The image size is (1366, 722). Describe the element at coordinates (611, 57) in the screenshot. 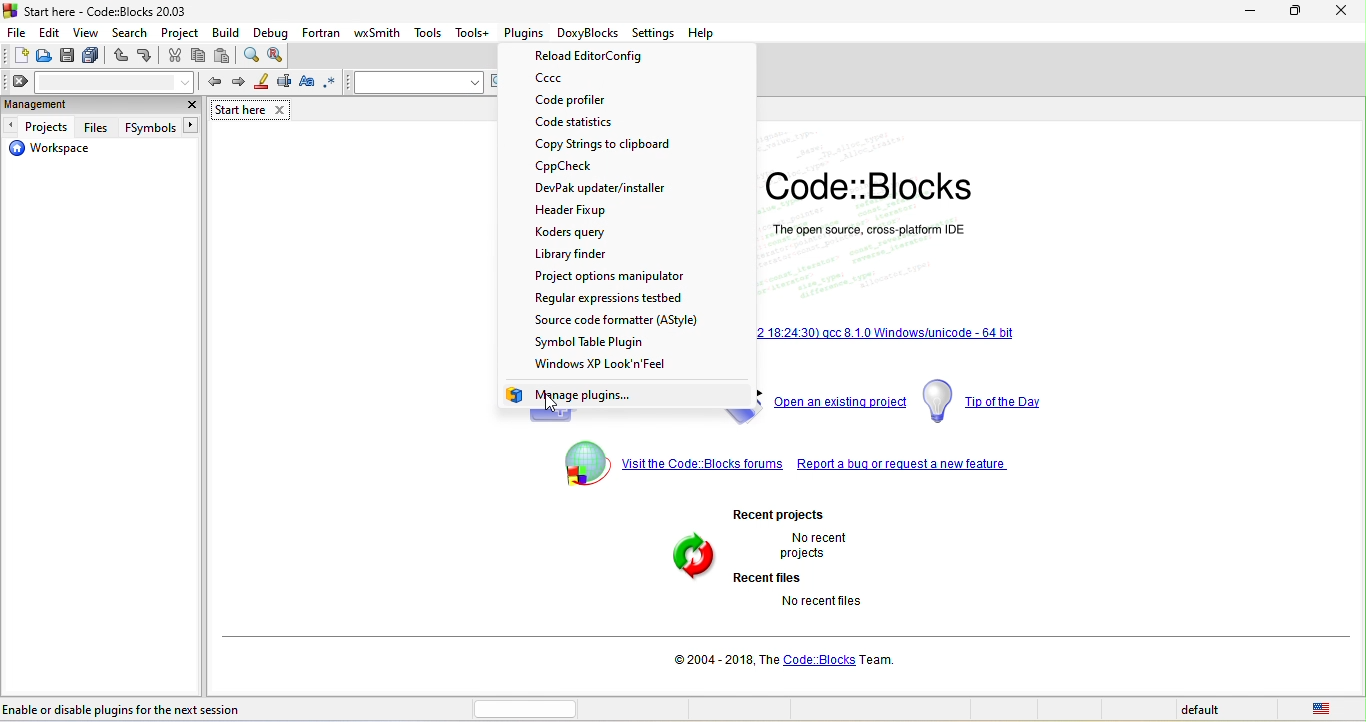

I see `reload editor config` at that location.